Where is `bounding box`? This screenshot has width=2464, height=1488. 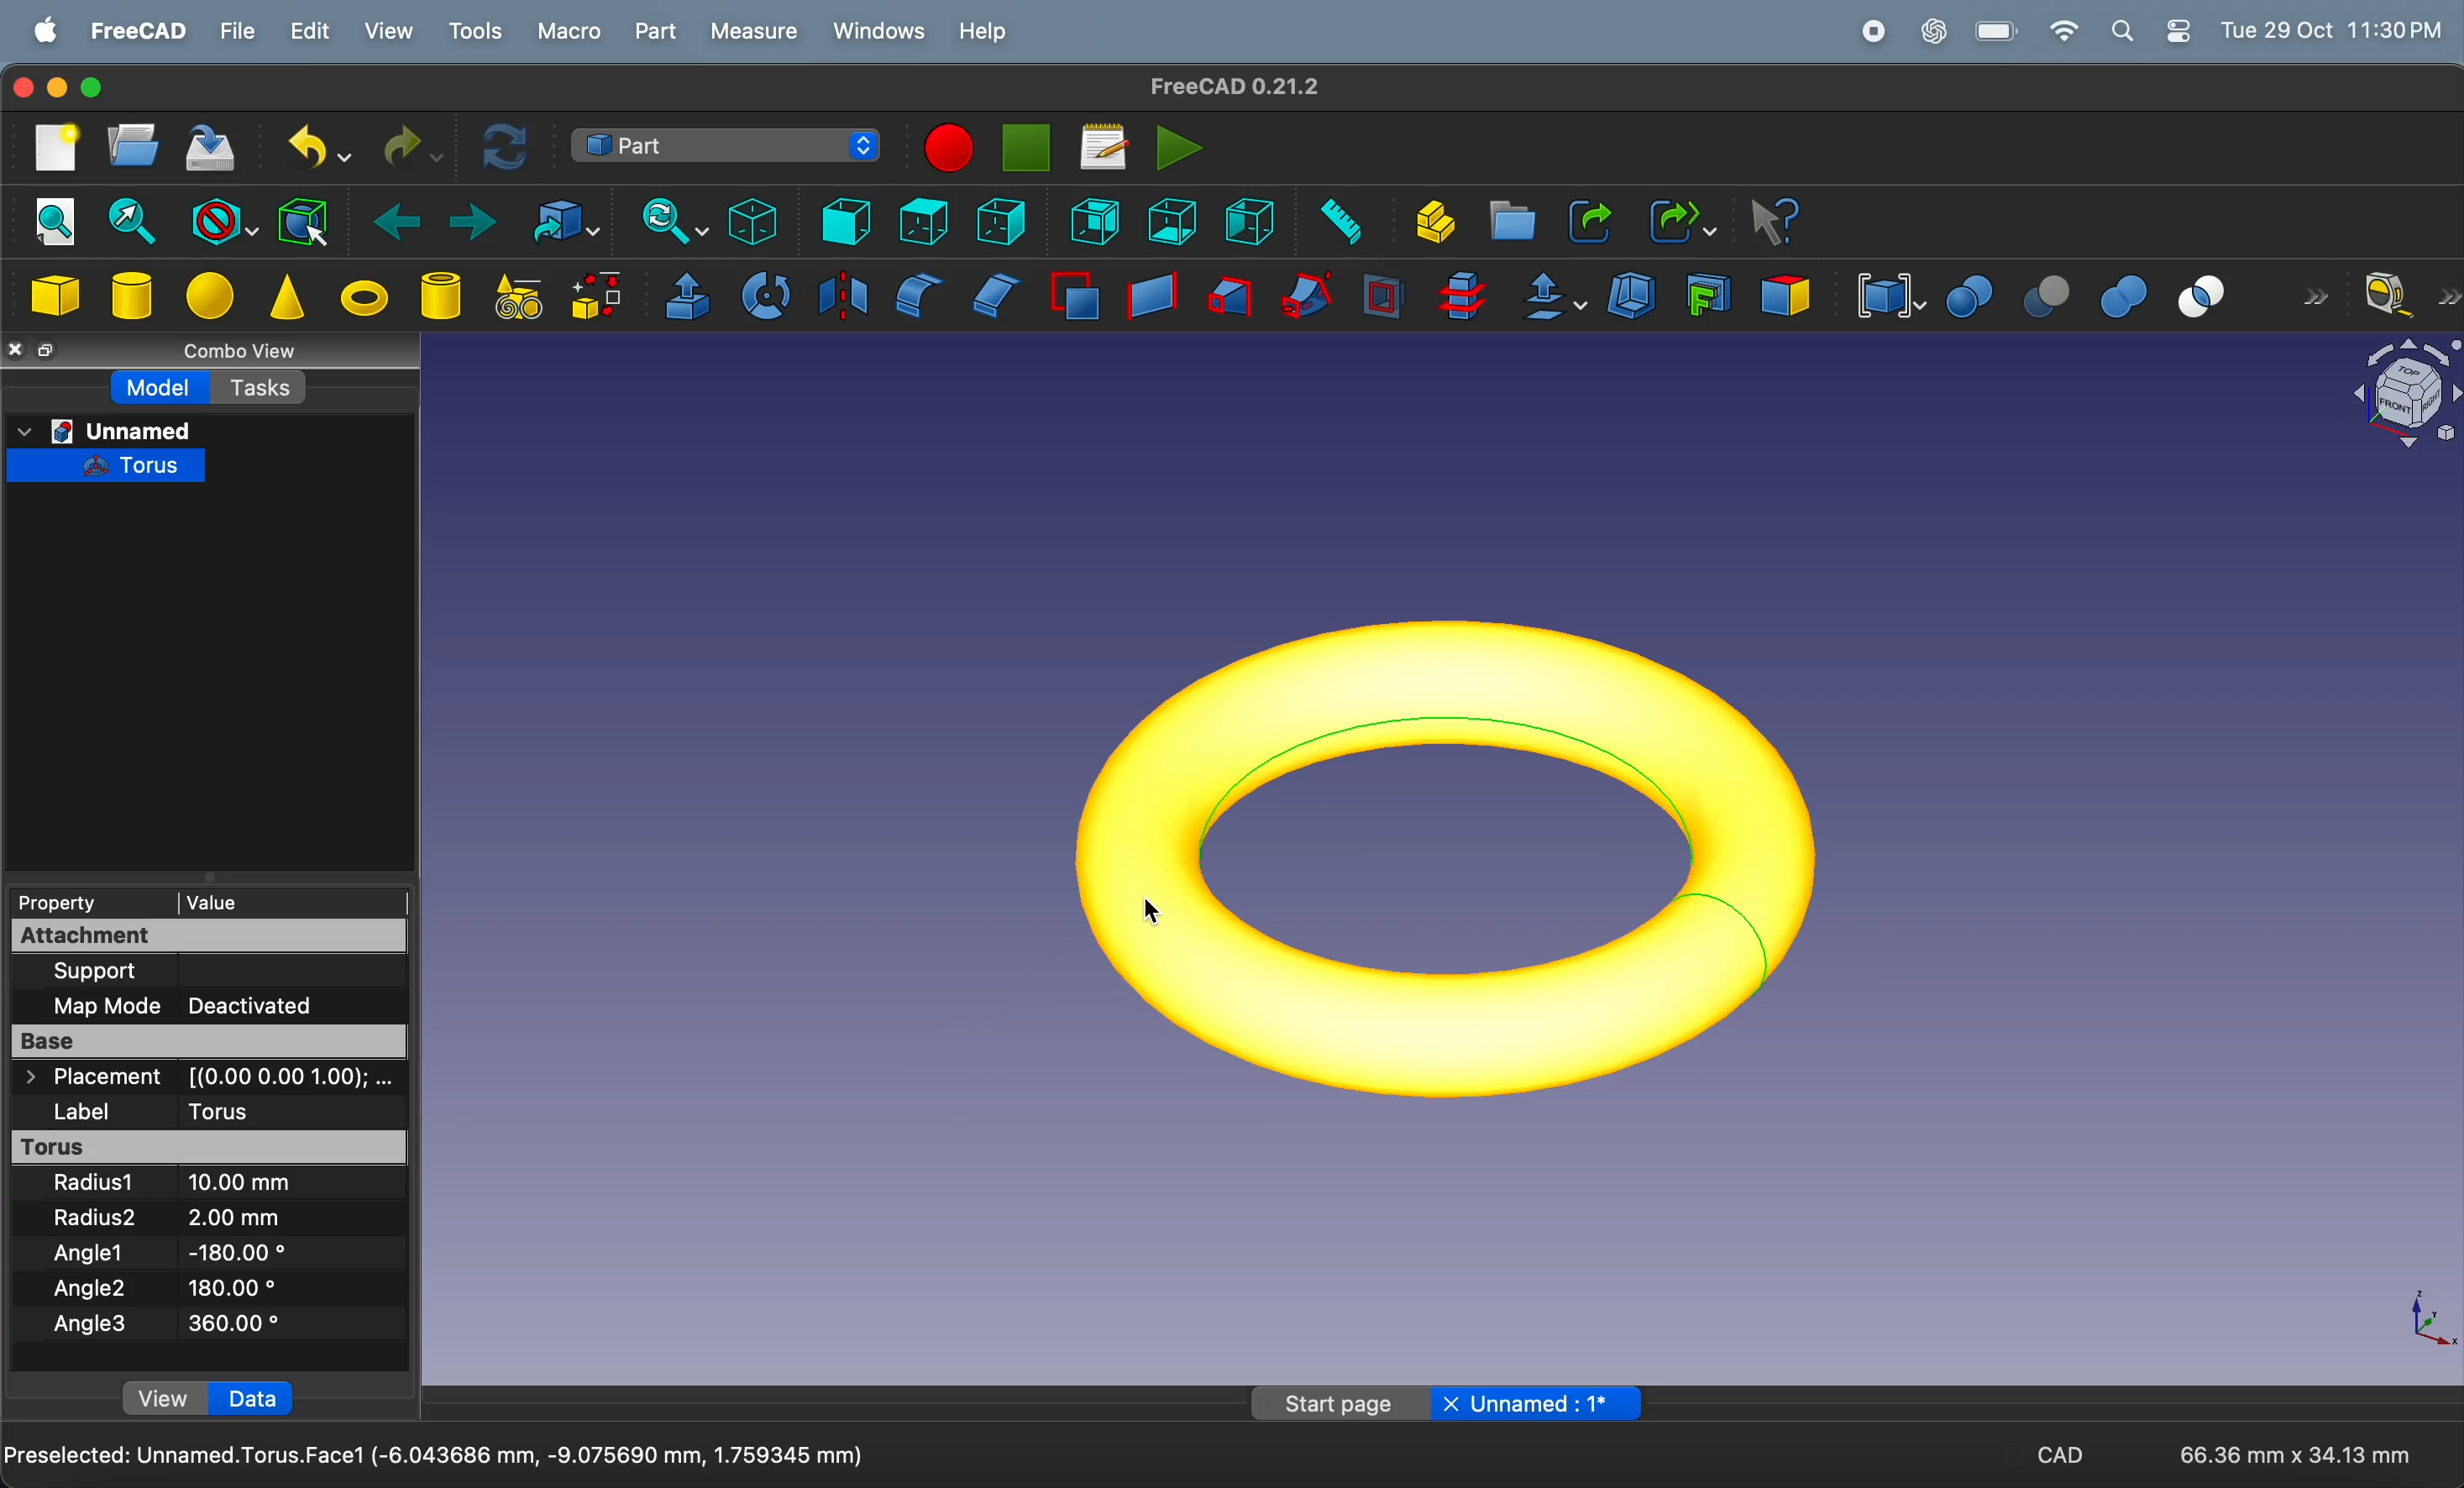
bounding box is located at coordinates (304, 220).